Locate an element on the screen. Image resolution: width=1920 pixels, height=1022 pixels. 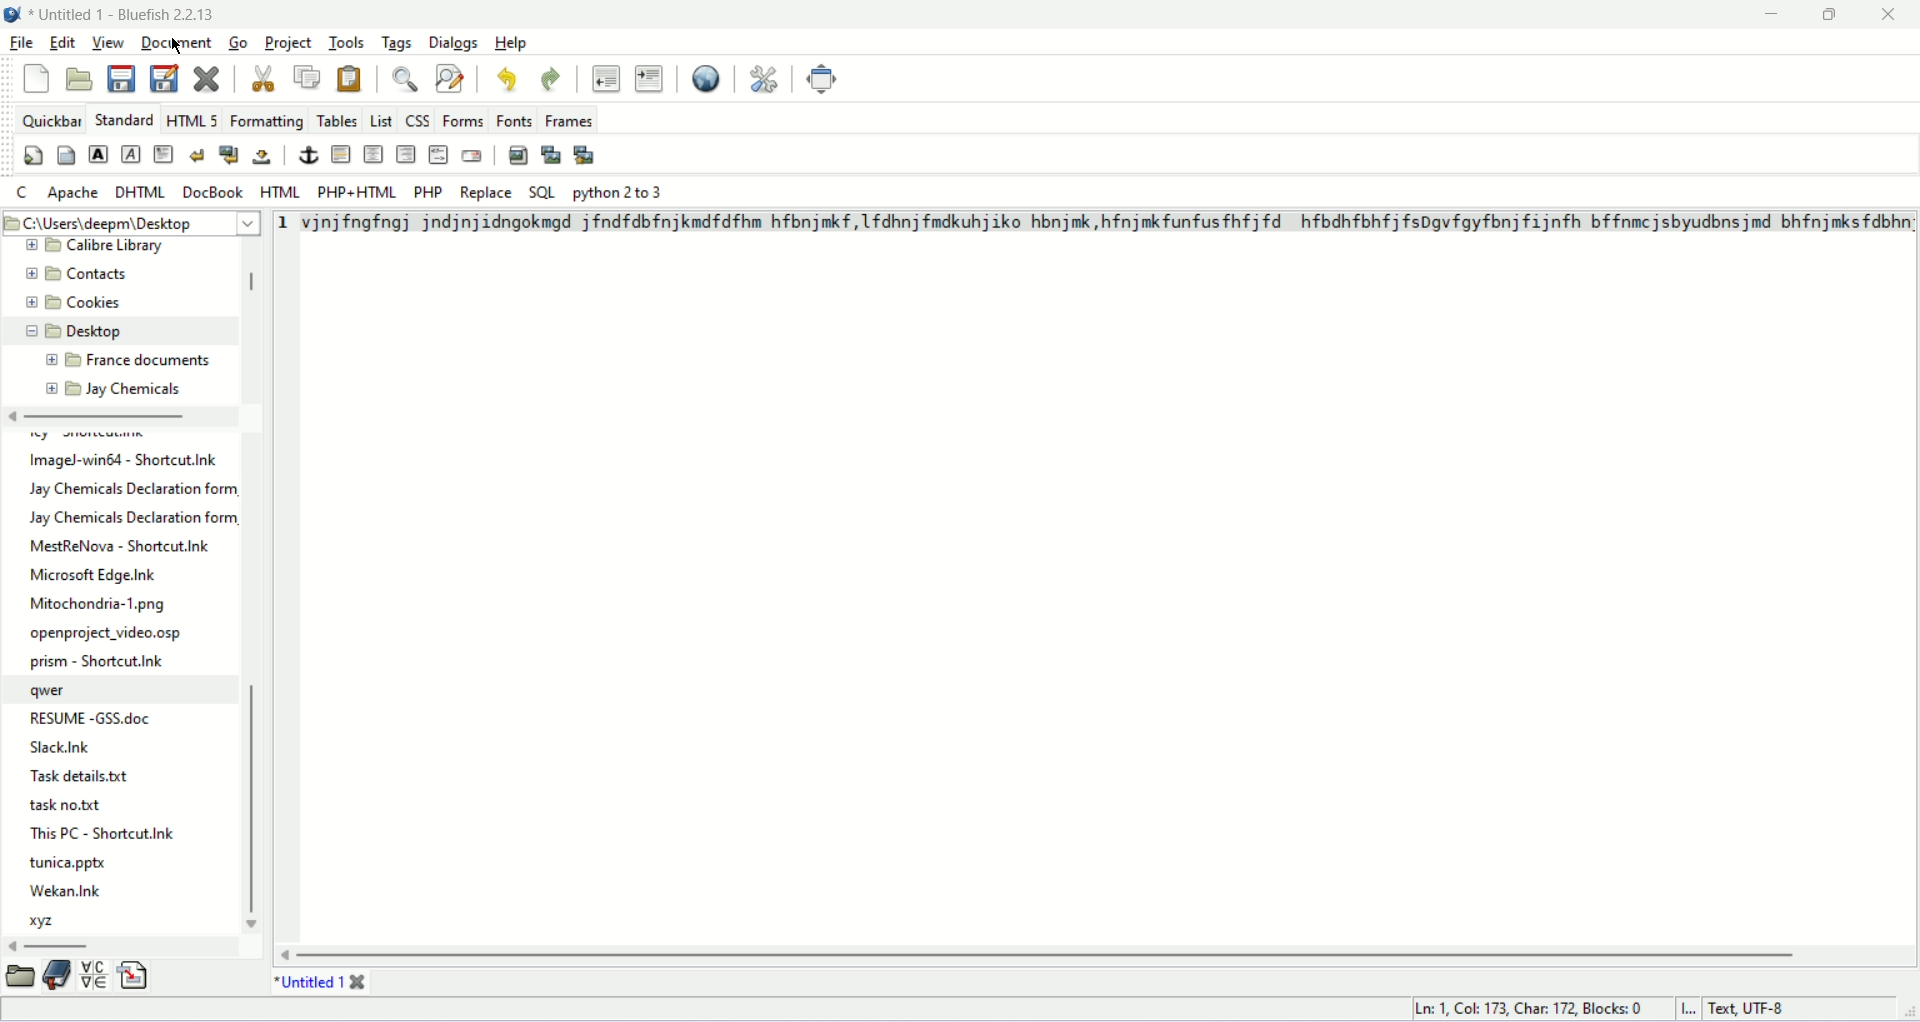
SQL is located at coordinates (542, 193).